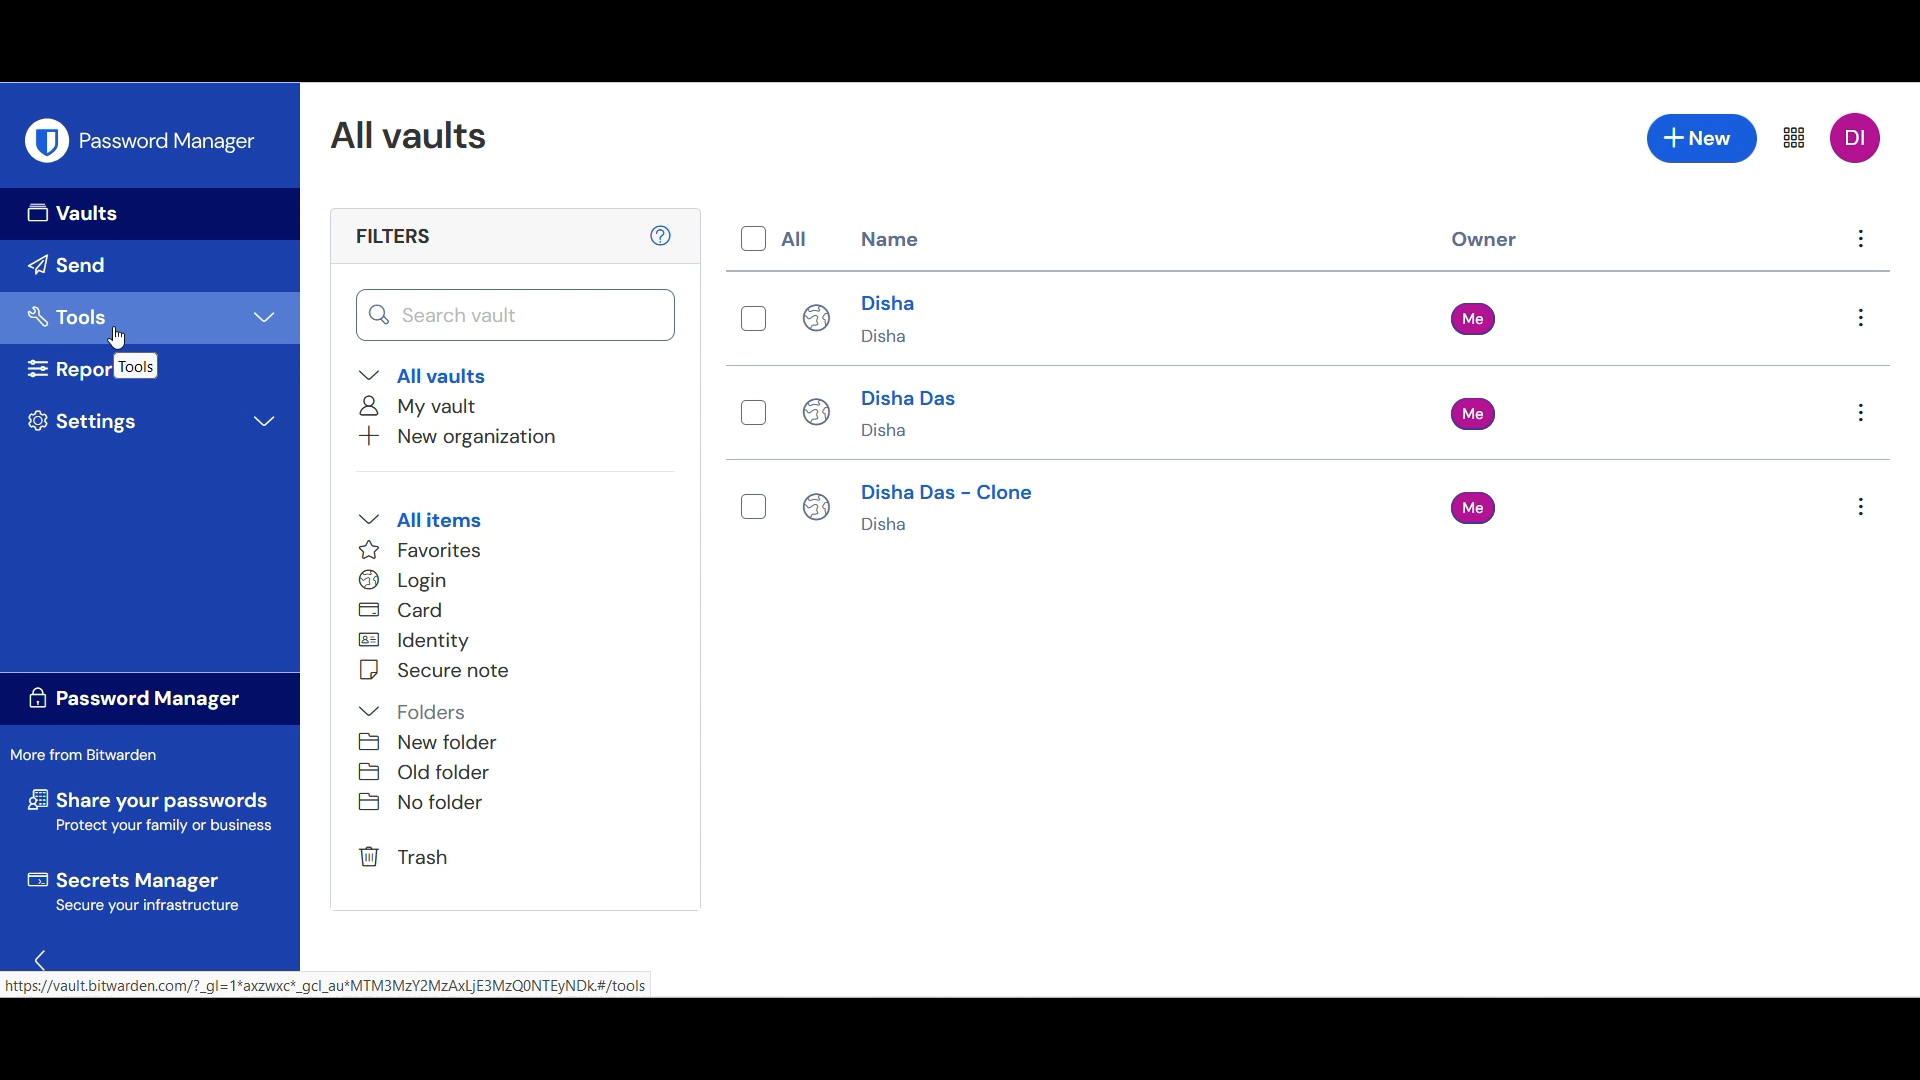  What do you see at coordinates (754, 507) in the screenshot?
I see `Toggle on/off for Disha Das - Clone` at bounding box center [754, 507].